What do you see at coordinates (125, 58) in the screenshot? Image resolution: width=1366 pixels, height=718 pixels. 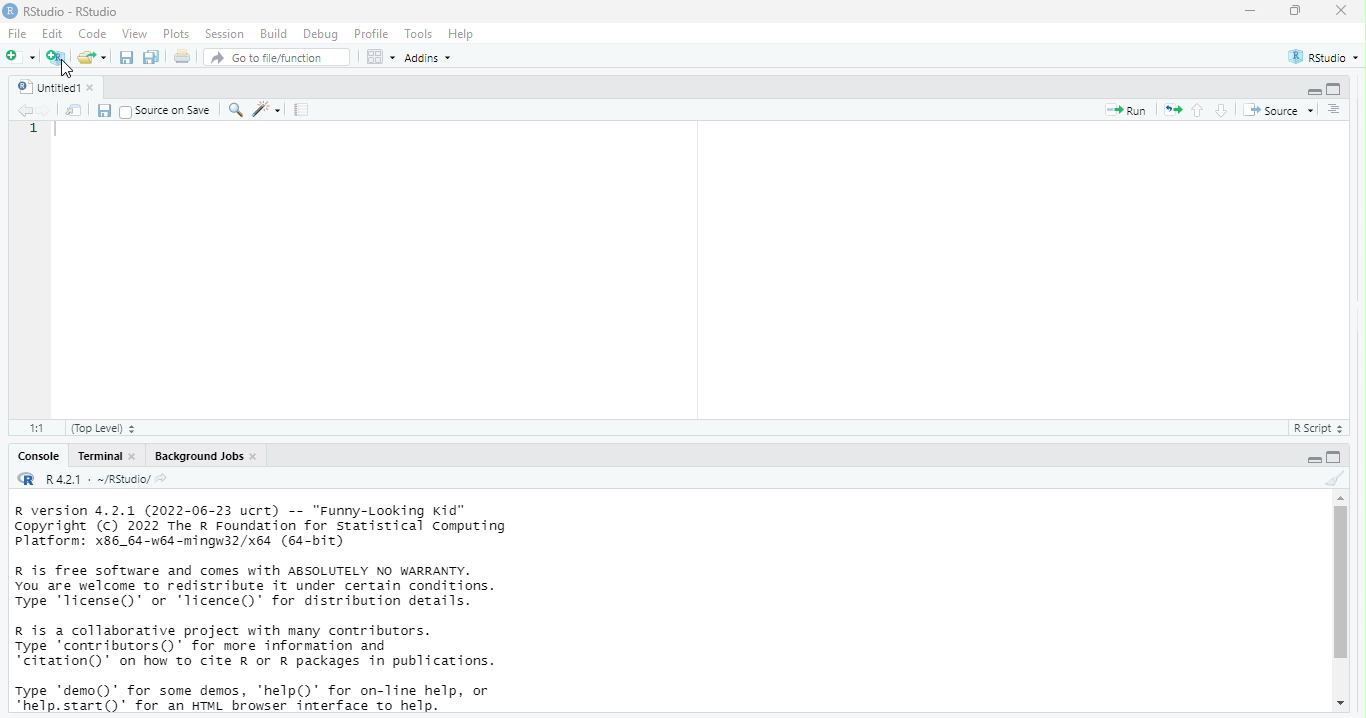 I see `save current document` at bounding box center [125, 58].